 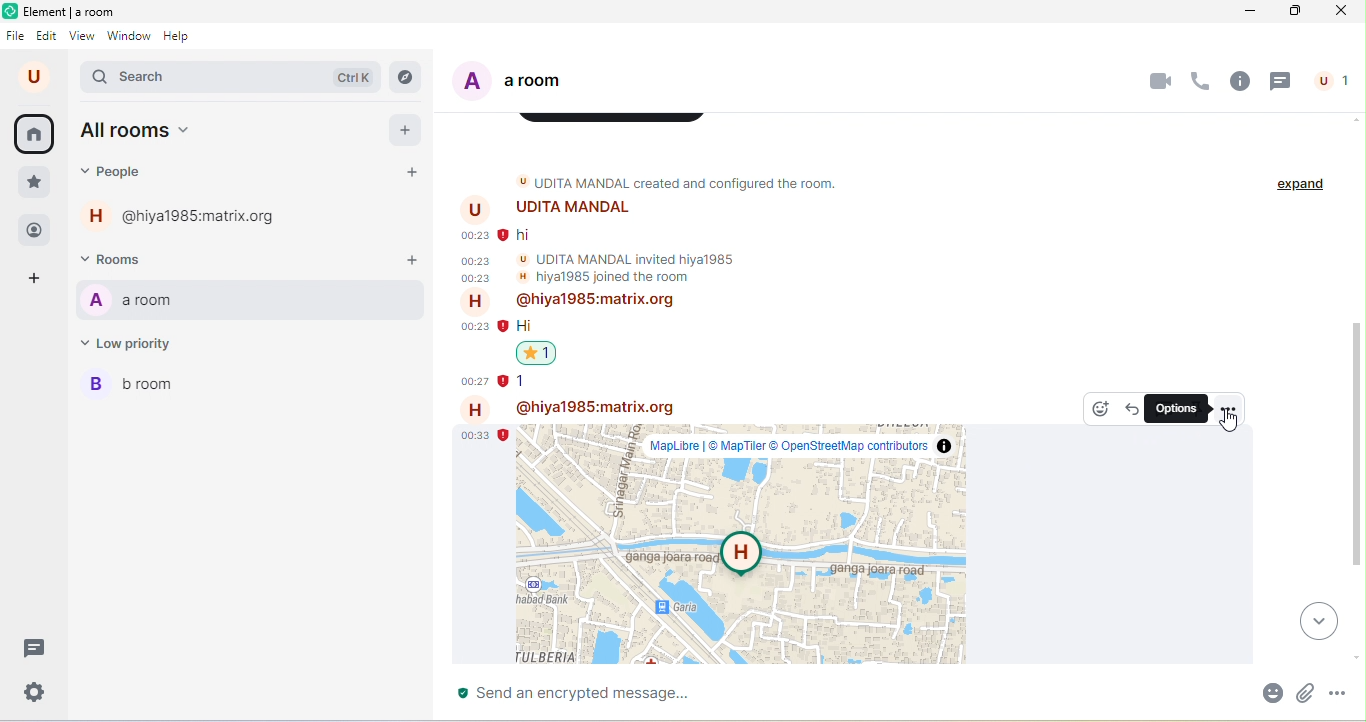 What do you see at coordinates (565, 408) in the screenshot?
I see `@hiya1985:matrix.org` at bounding box center [565, 408].